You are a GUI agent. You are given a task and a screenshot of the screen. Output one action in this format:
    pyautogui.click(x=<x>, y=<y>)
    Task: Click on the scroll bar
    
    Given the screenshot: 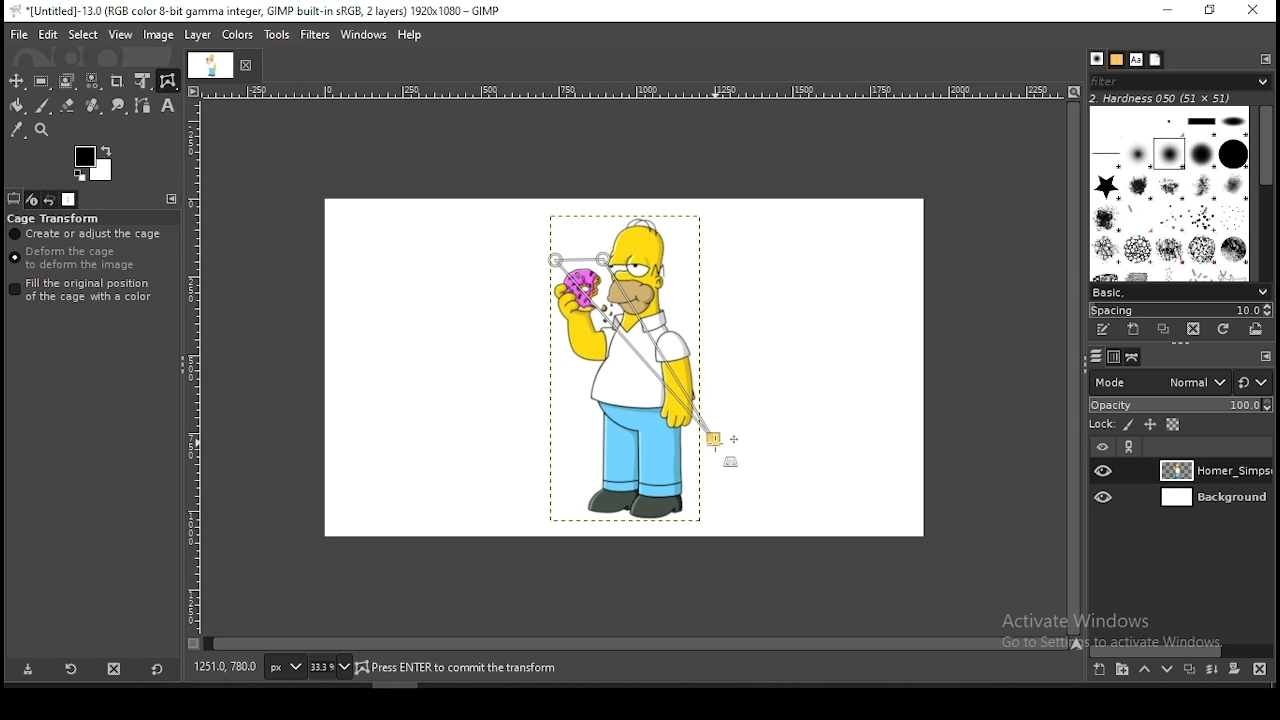 What is the action you would take?
    pyautogui.click(x=1072, y=367)
    